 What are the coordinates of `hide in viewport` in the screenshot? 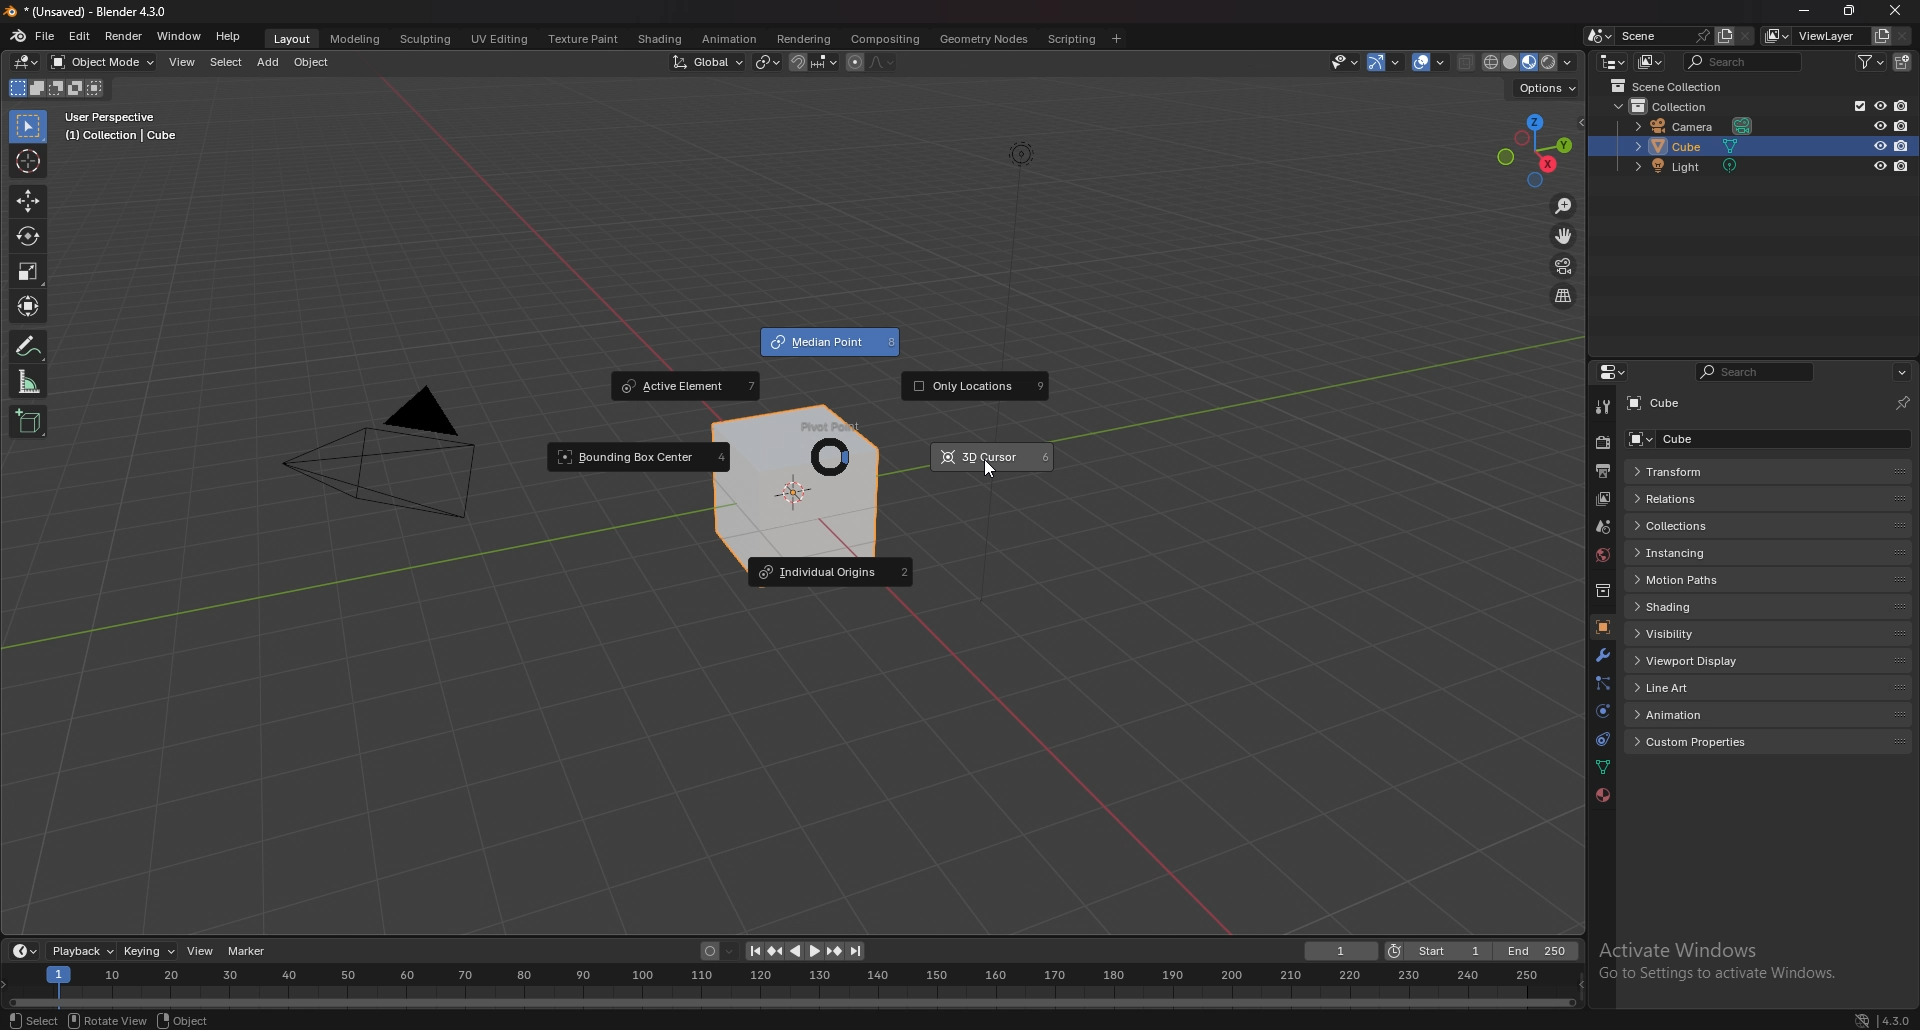 It's located at (1878, 105).